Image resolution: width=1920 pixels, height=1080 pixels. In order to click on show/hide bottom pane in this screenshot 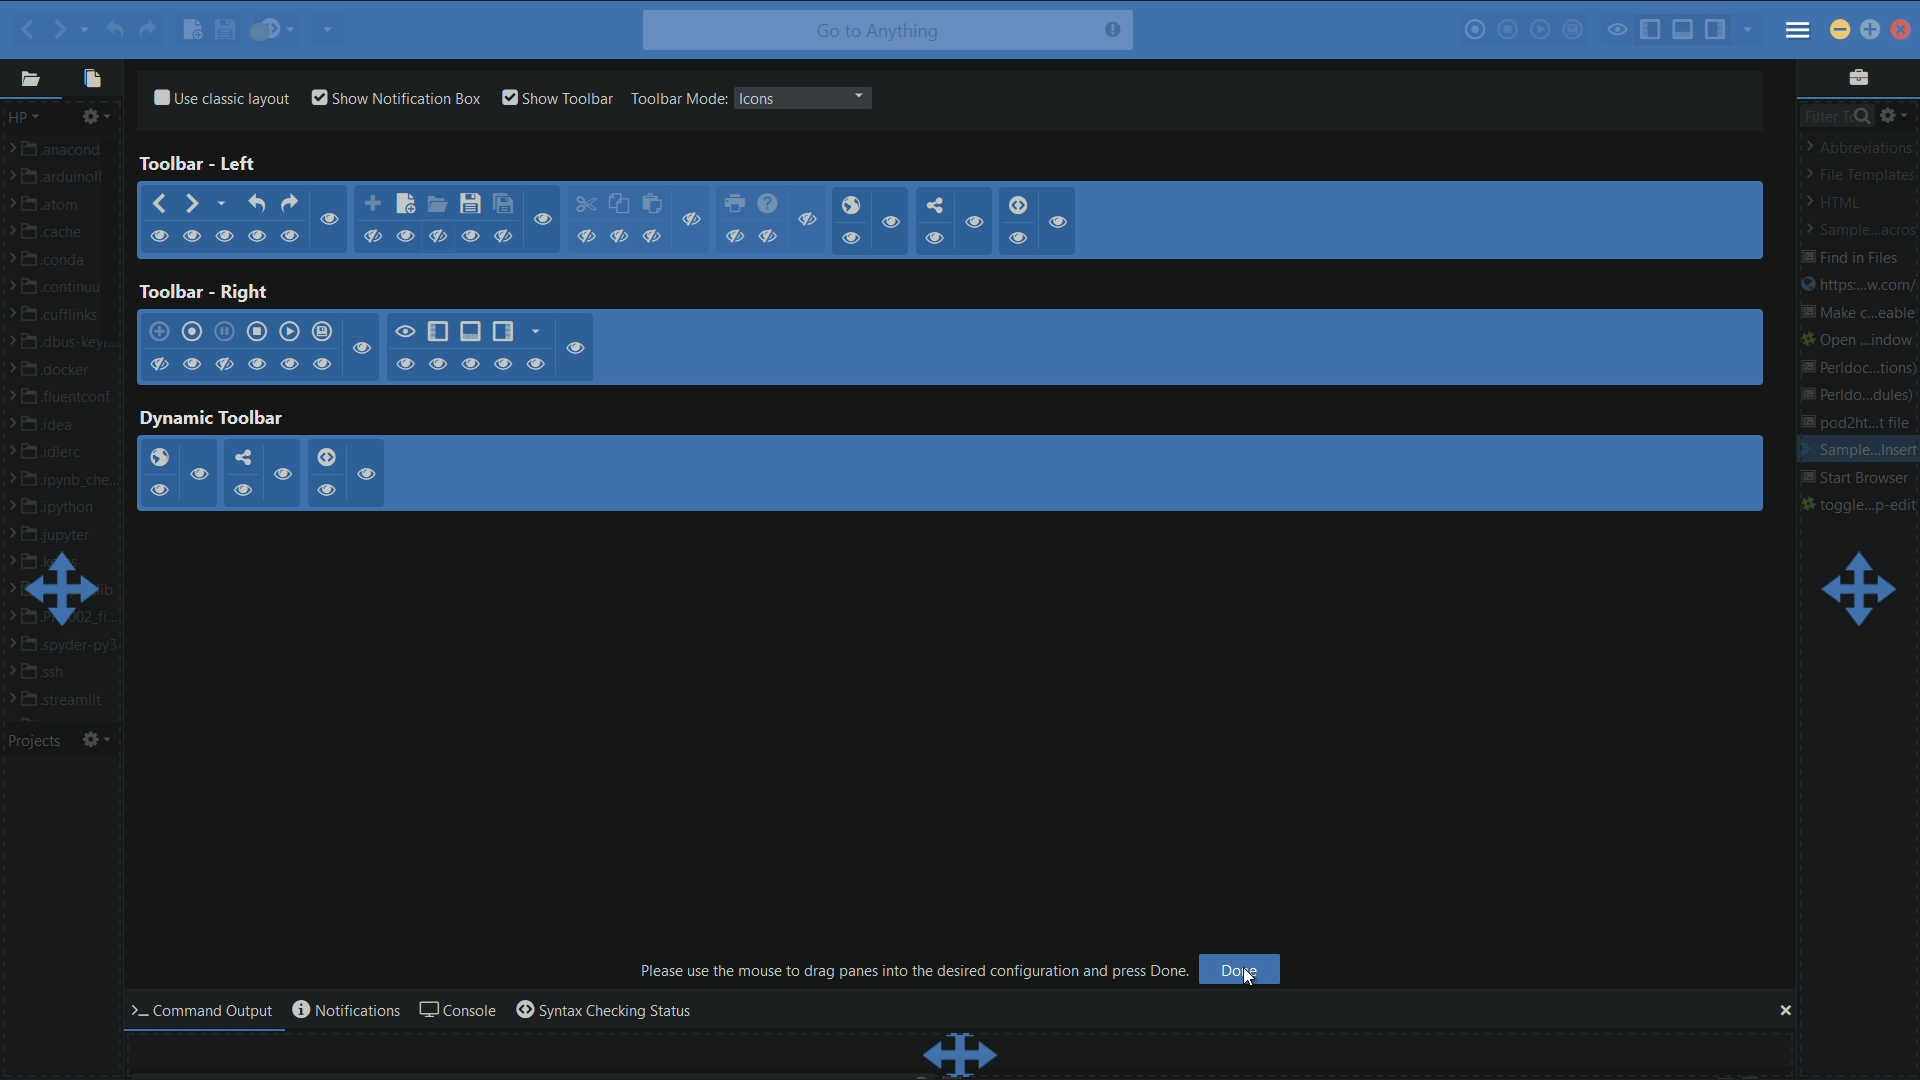, I will do `click(469, 332)`.